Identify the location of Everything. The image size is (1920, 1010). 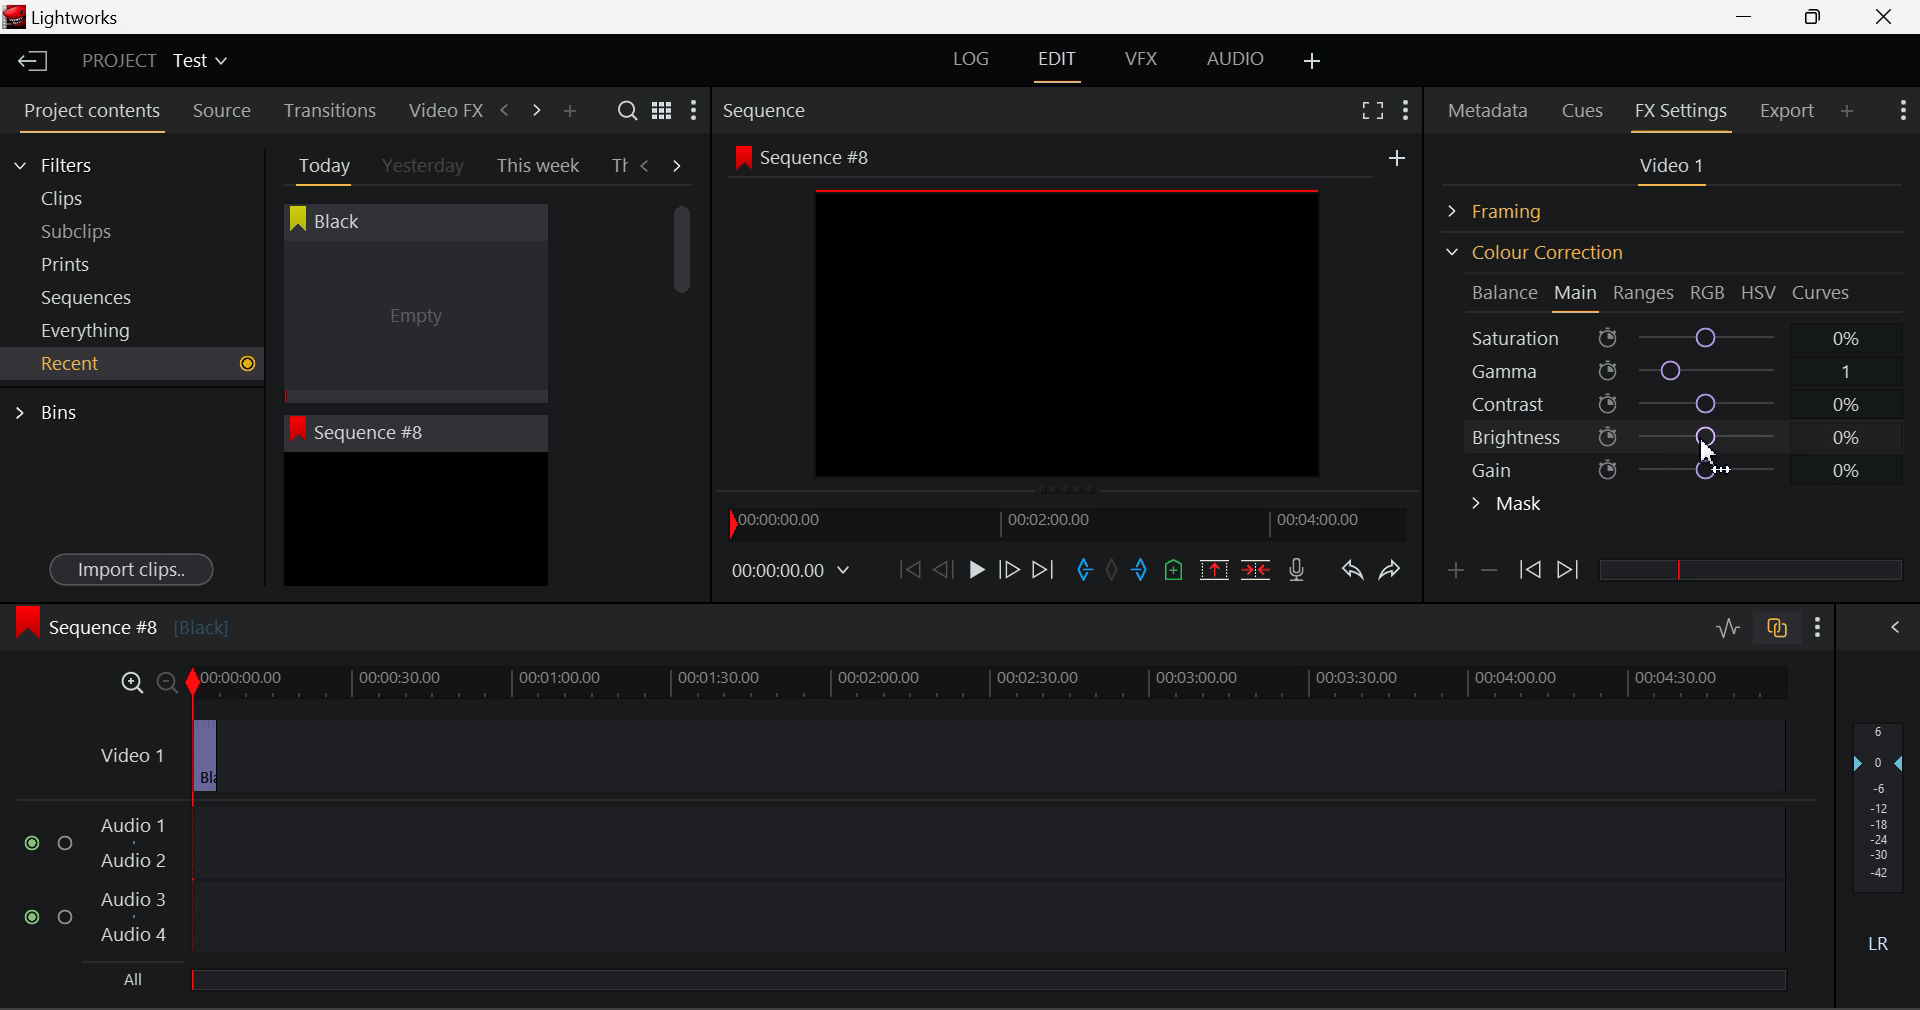
(89, 330).